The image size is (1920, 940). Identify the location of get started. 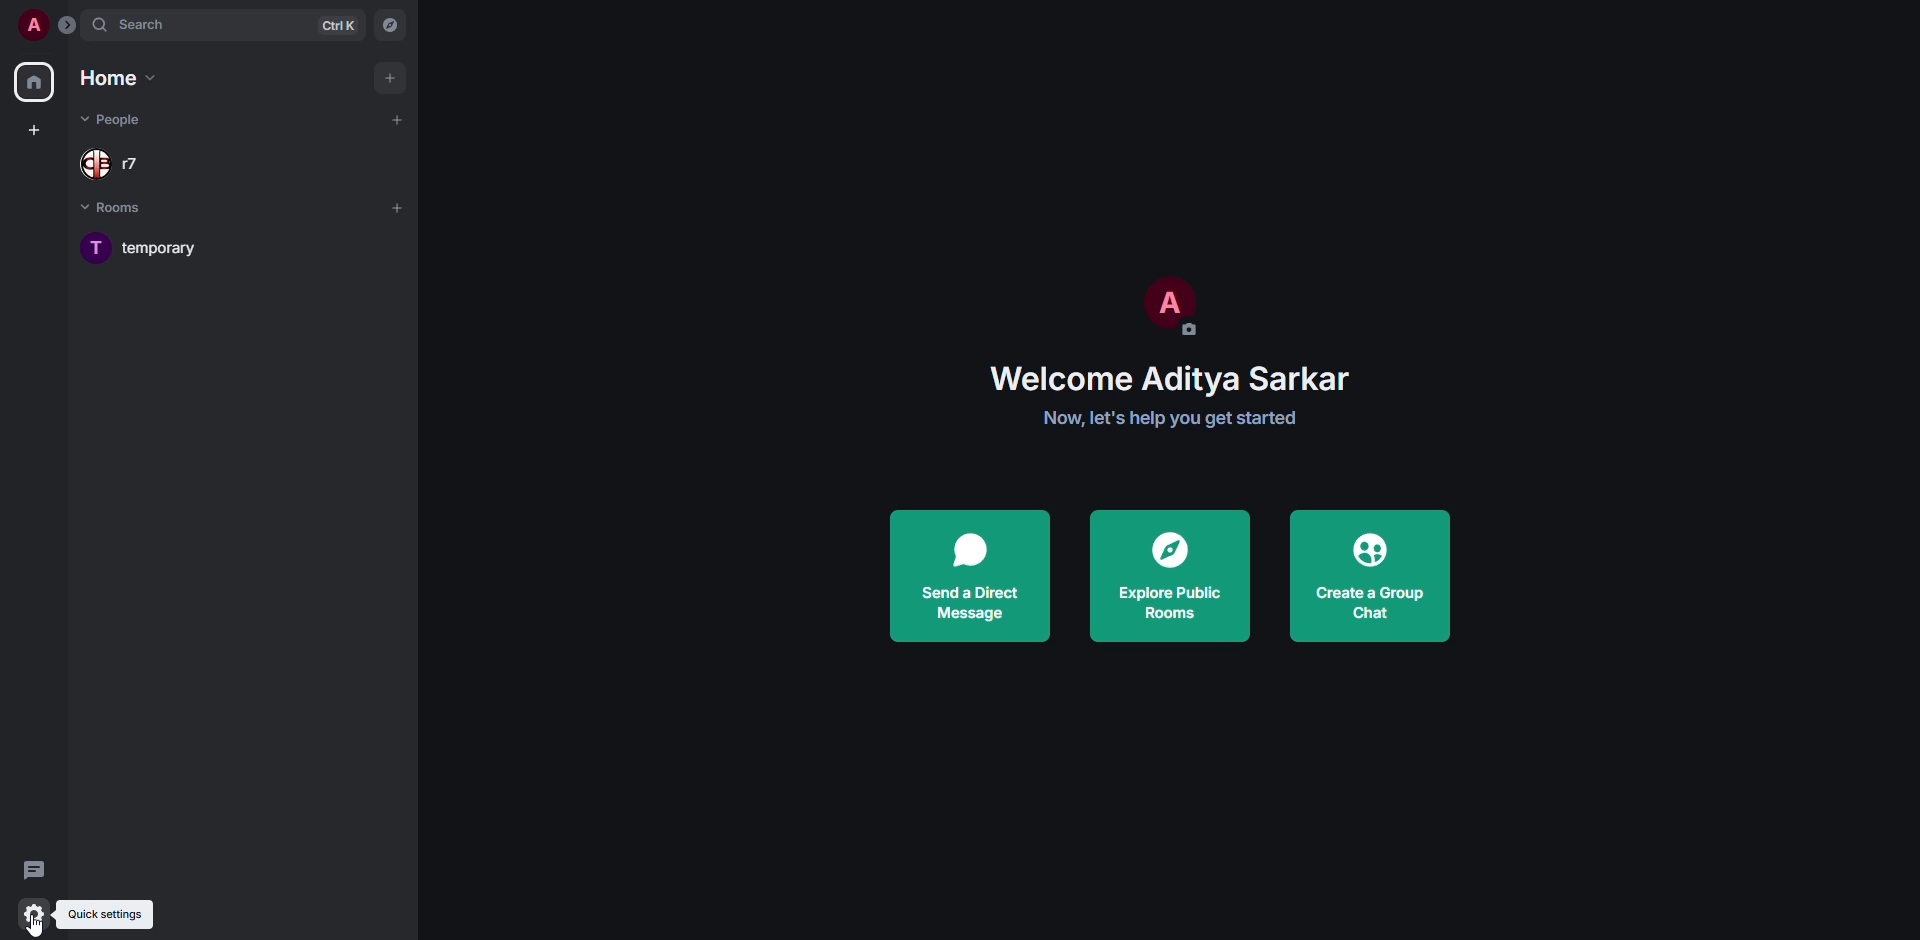
(1172, 418).